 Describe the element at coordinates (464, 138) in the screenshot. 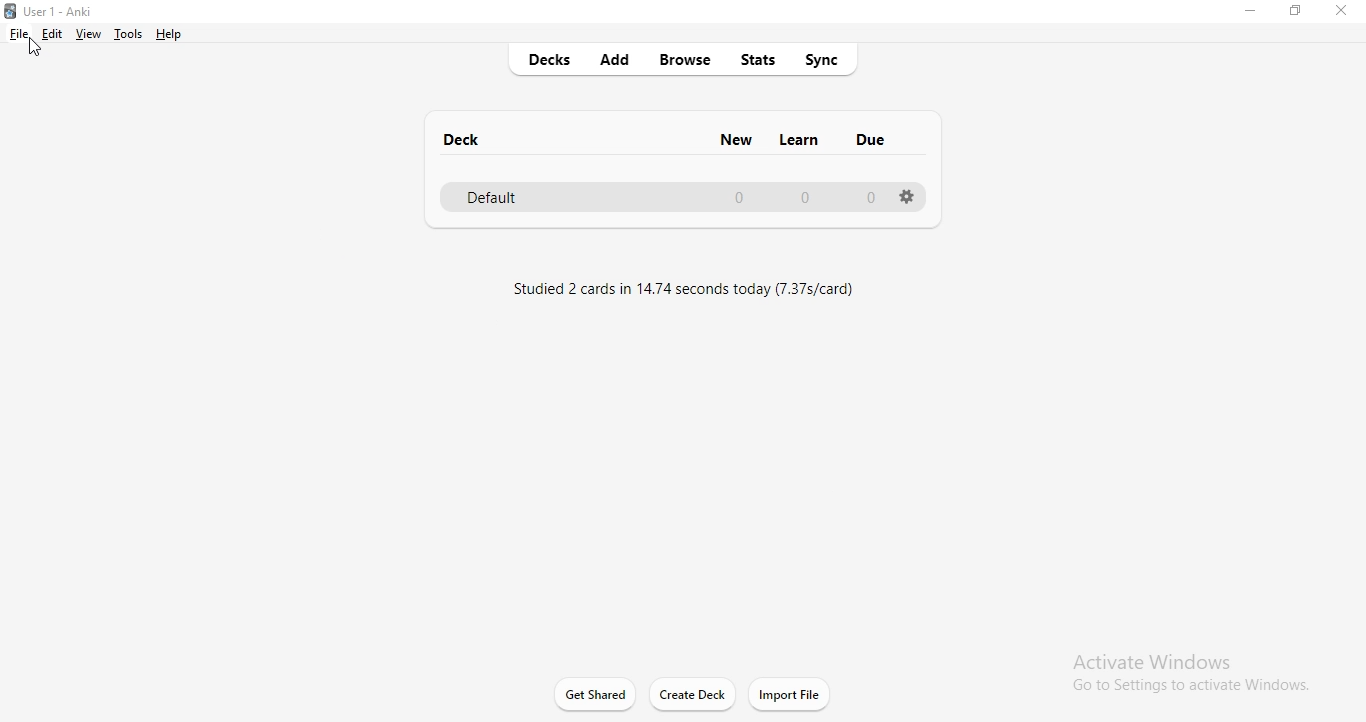

I see `deck` at that location.